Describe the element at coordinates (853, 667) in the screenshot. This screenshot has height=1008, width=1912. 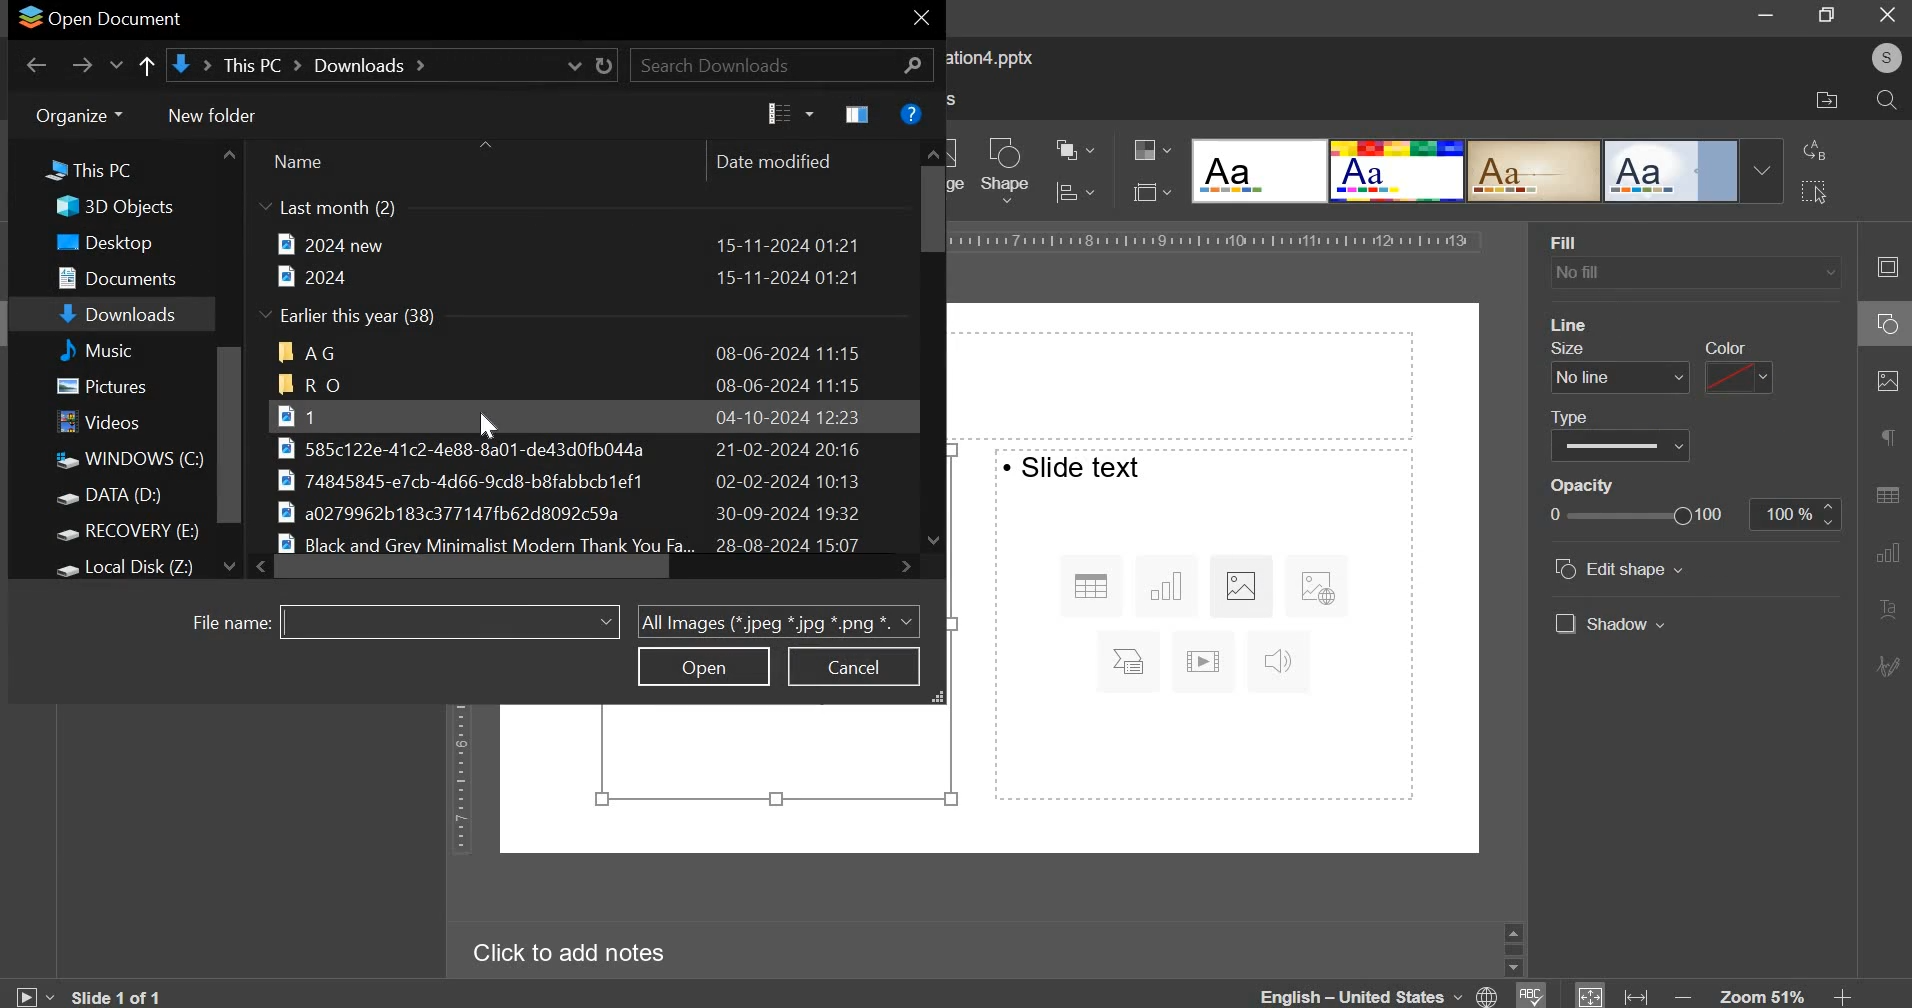
I see `cancel` at that location.